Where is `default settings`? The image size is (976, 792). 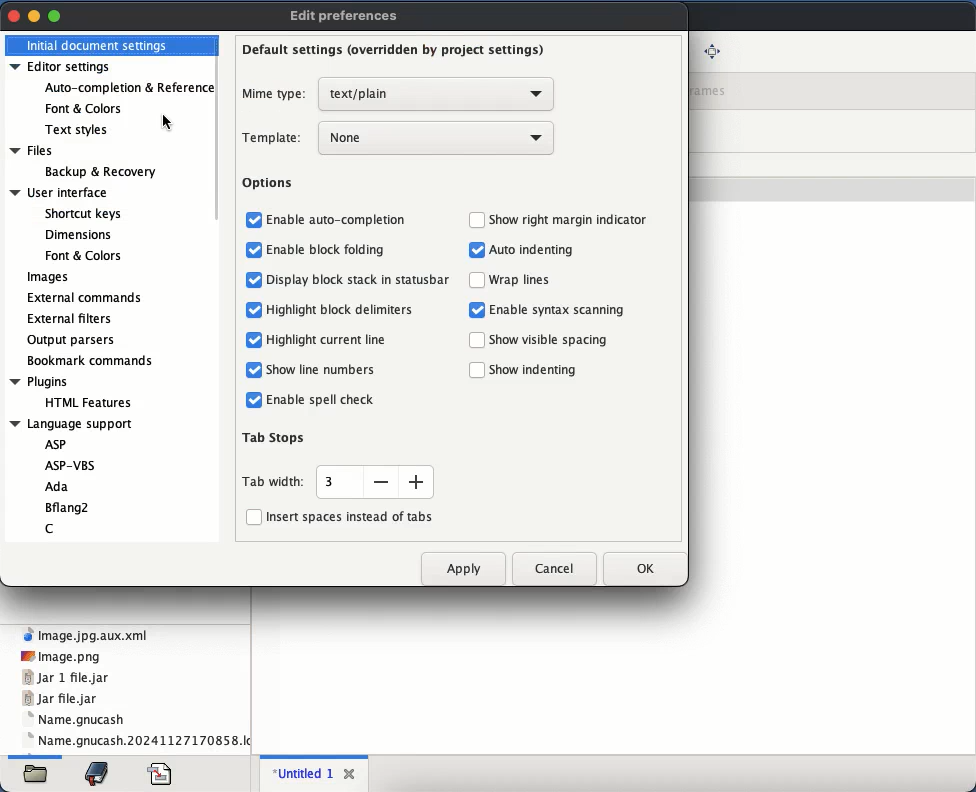
default settings is located at coordinates (395, 49).